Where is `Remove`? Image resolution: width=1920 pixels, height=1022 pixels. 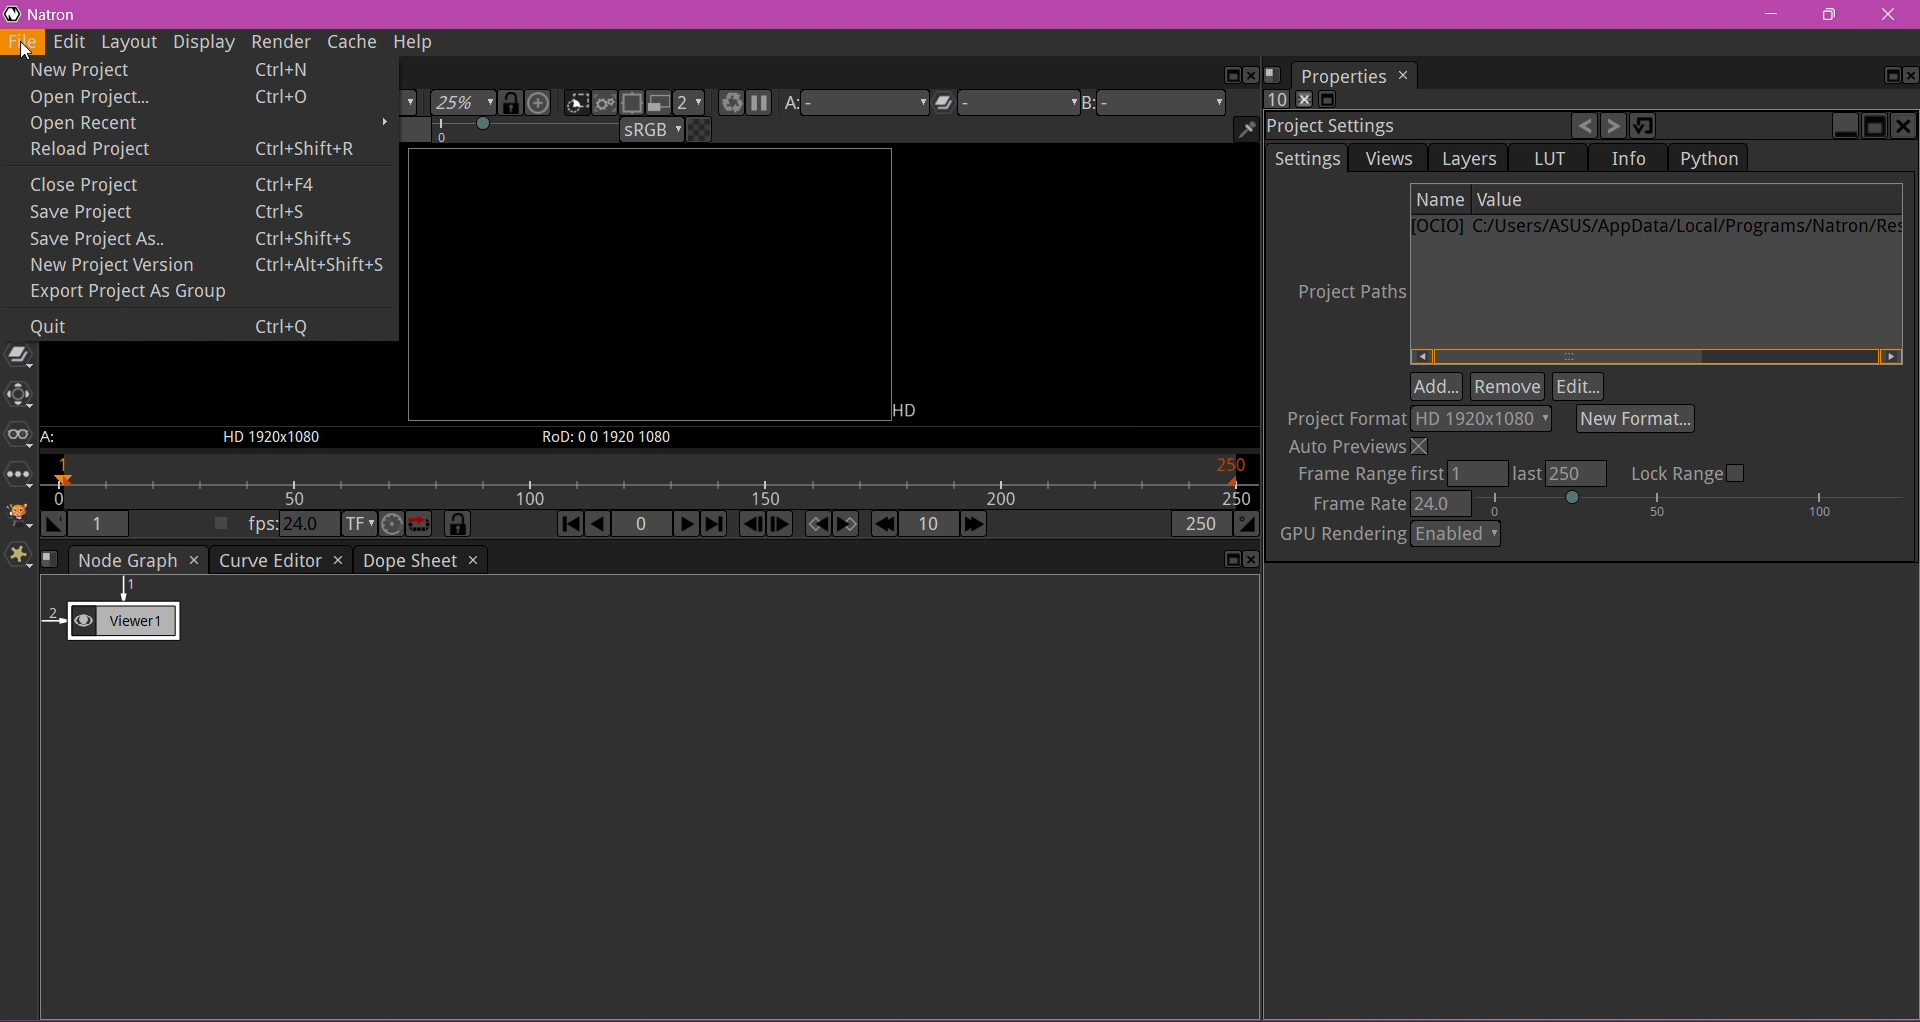
Remove is located at coordinates (1507, 386).